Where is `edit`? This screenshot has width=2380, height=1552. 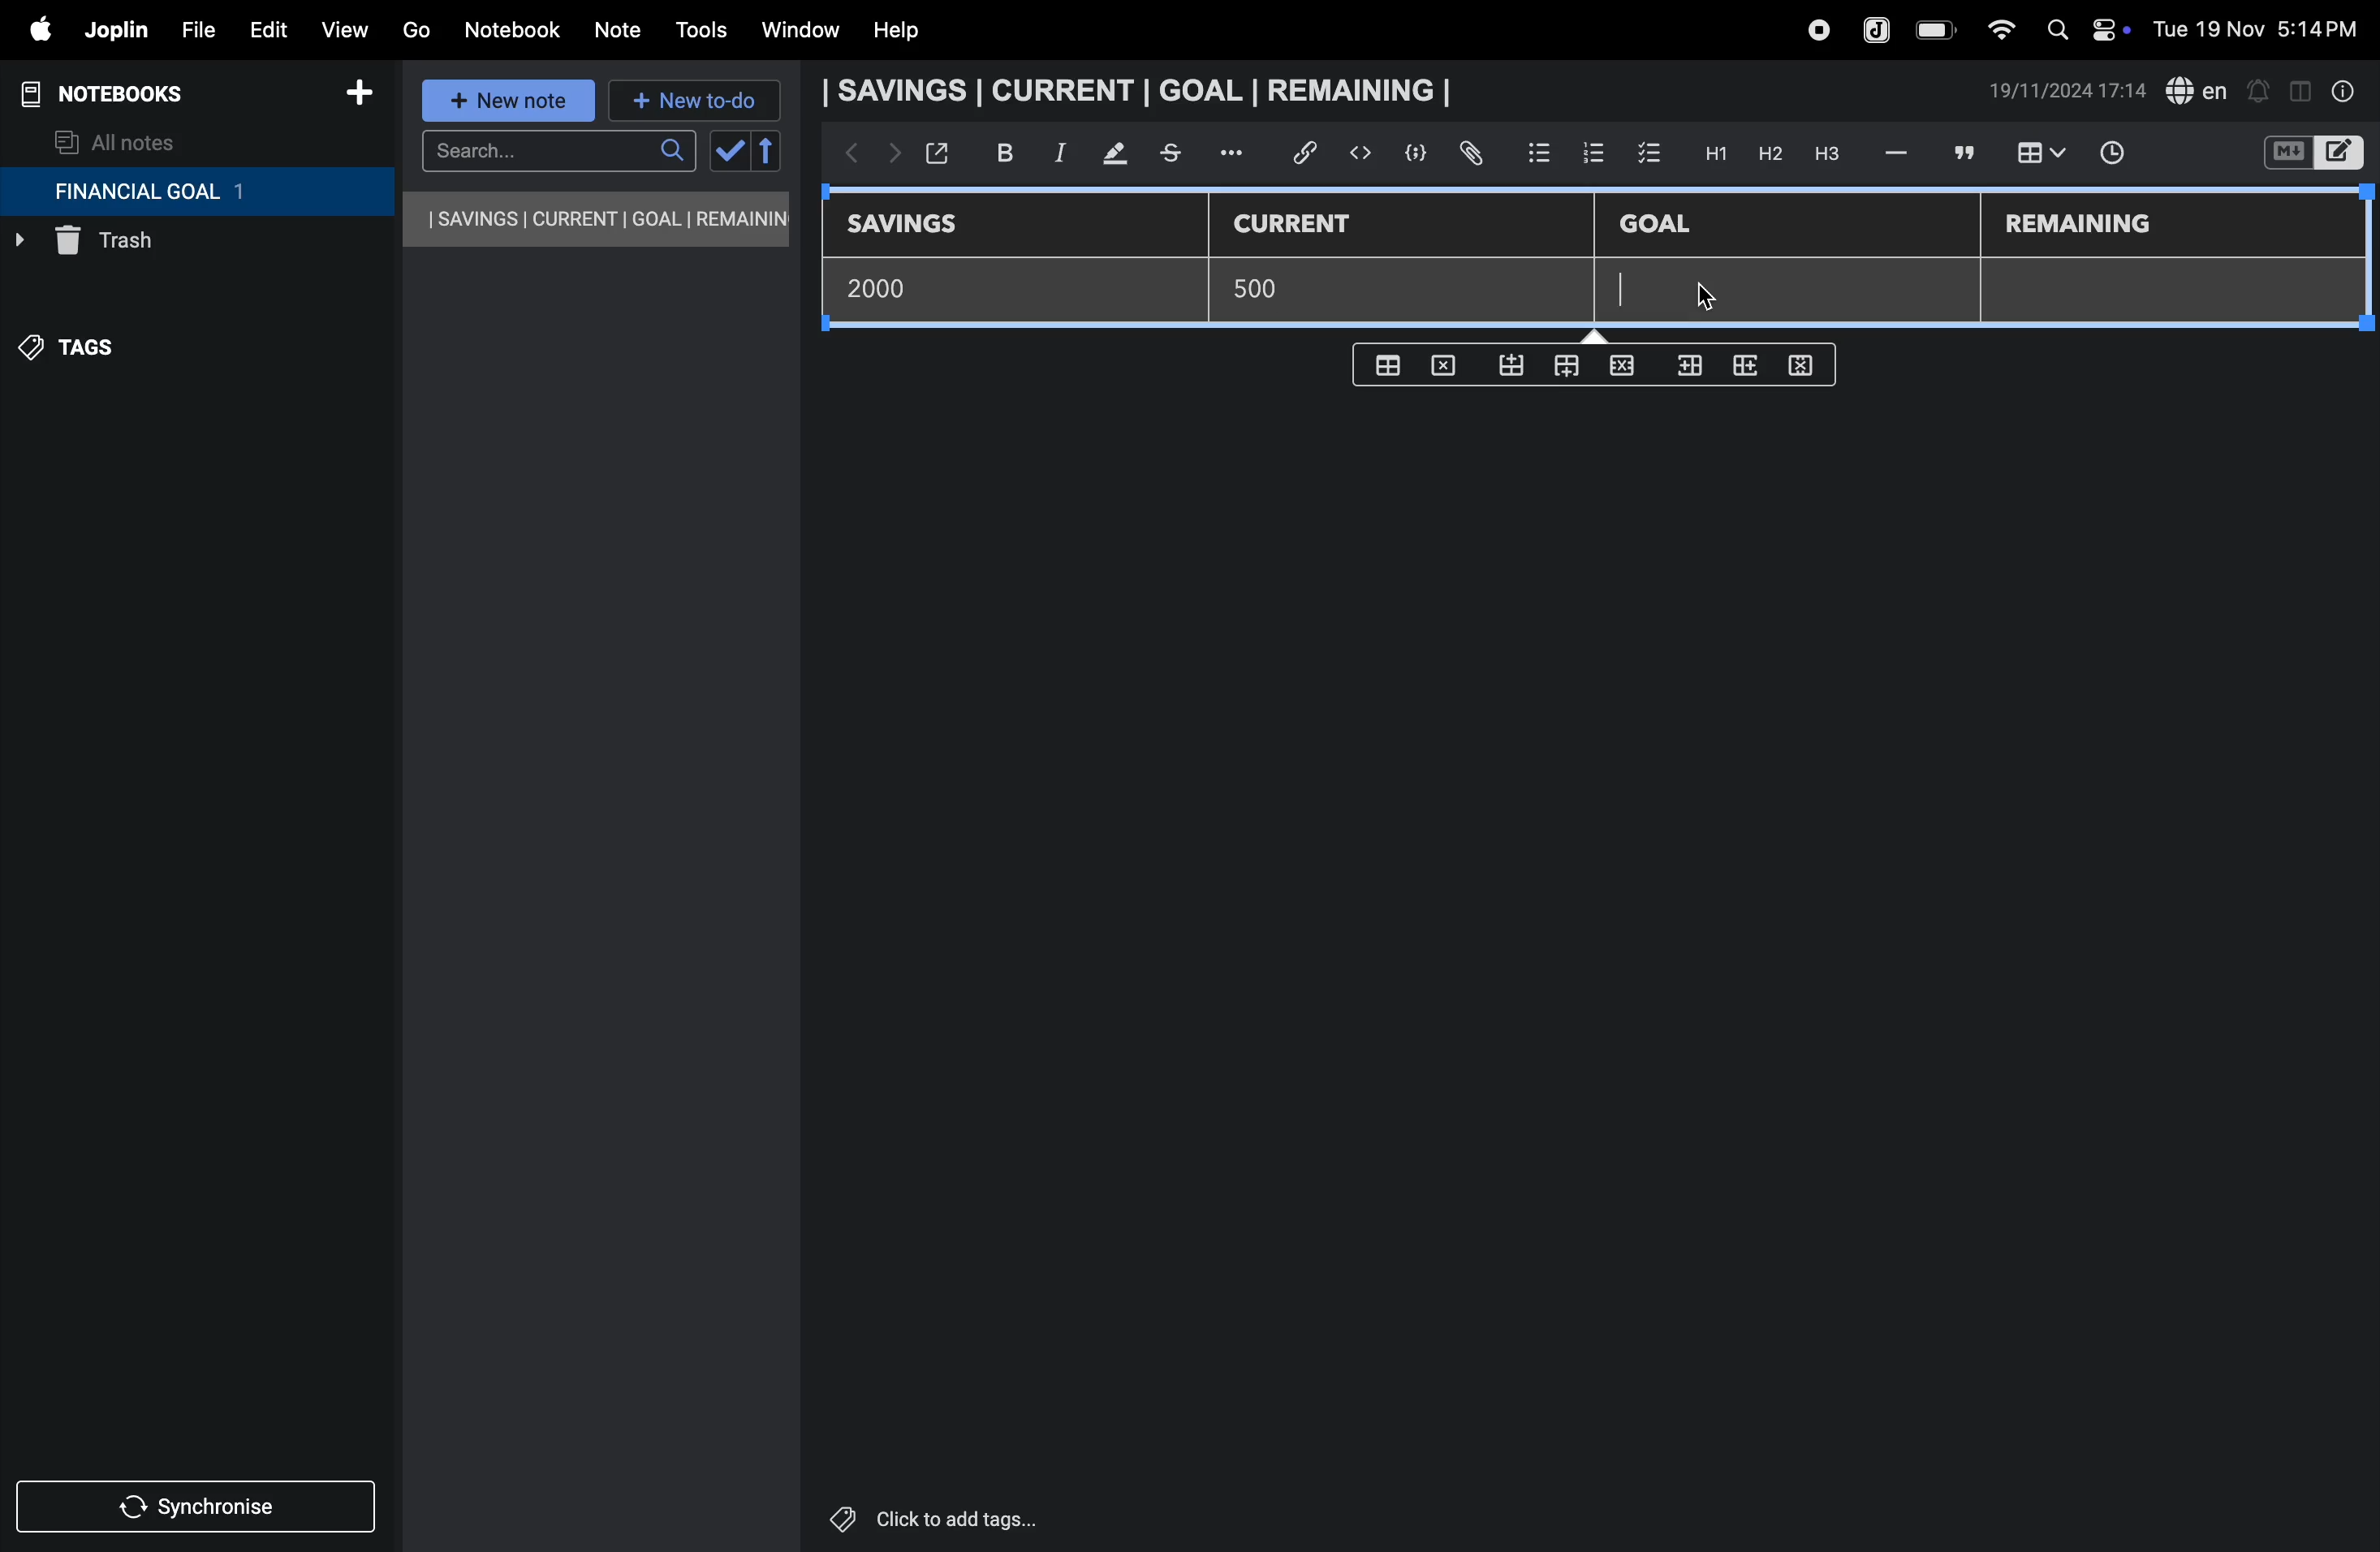
edit is located at coordinates (259, 25).